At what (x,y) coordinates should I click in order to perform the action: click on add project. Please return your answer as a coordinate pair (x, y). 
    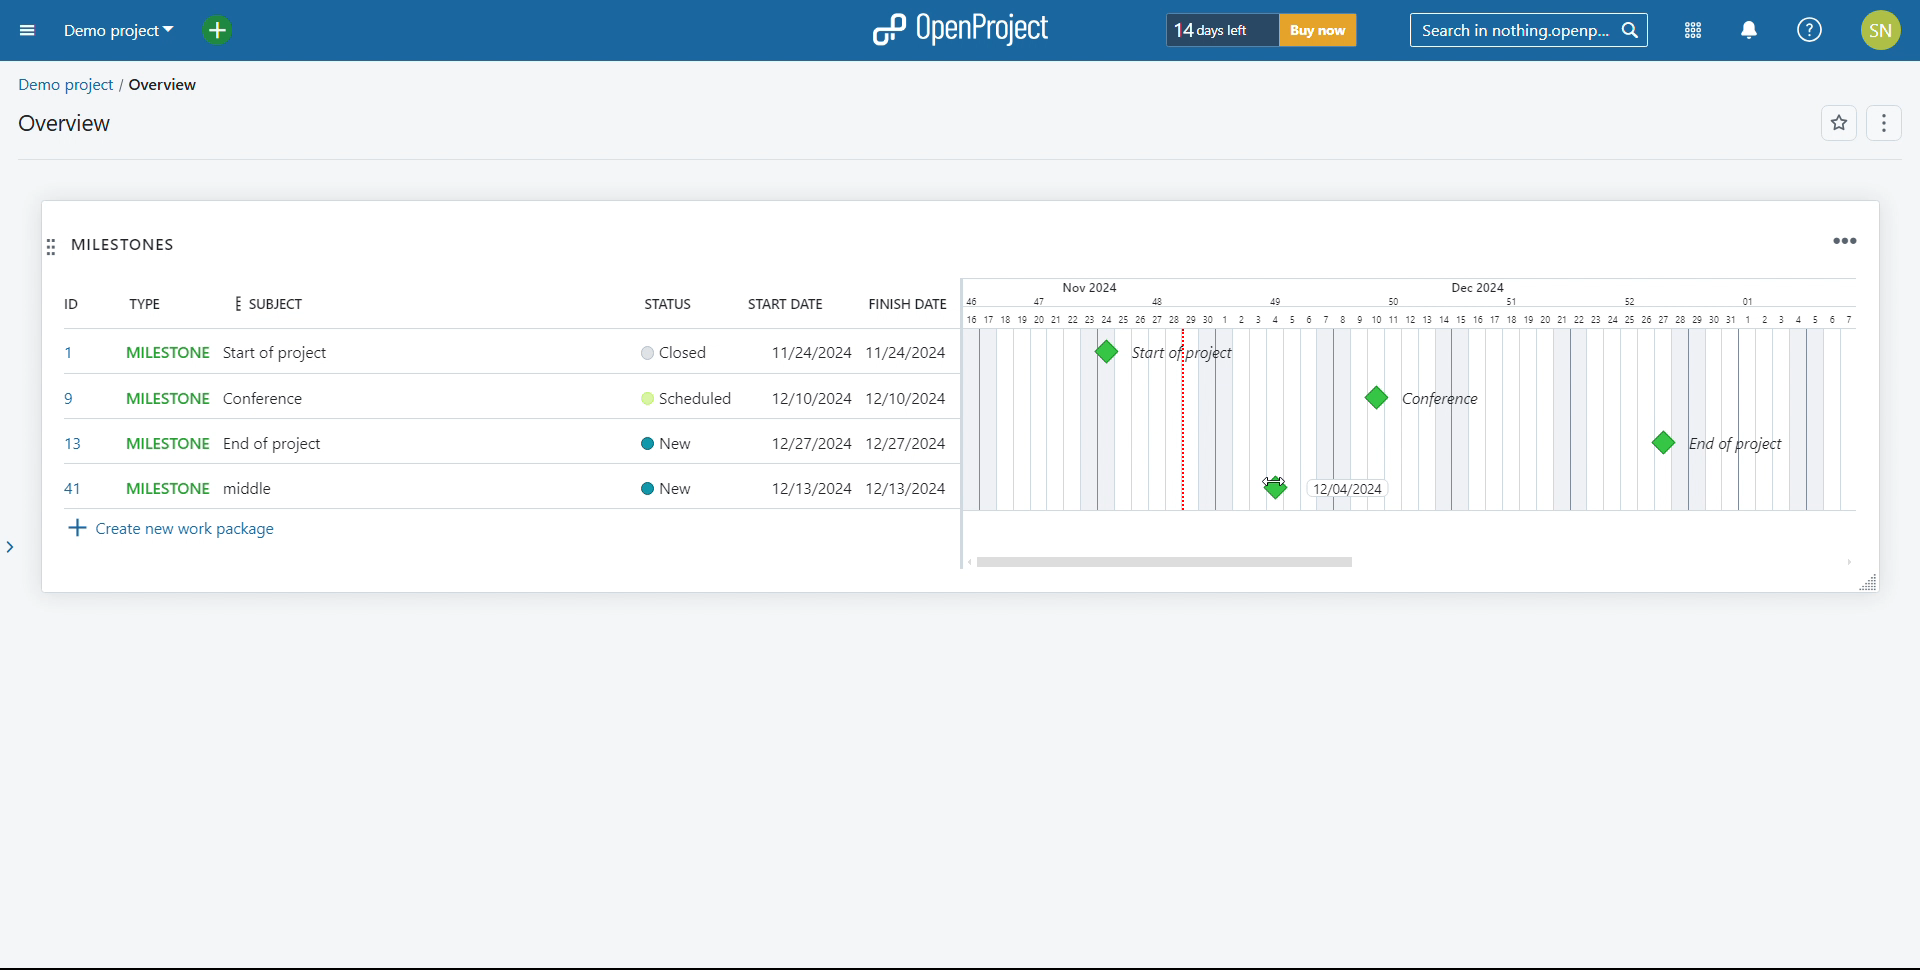
    Looking at the image, I should click on (229, 31).